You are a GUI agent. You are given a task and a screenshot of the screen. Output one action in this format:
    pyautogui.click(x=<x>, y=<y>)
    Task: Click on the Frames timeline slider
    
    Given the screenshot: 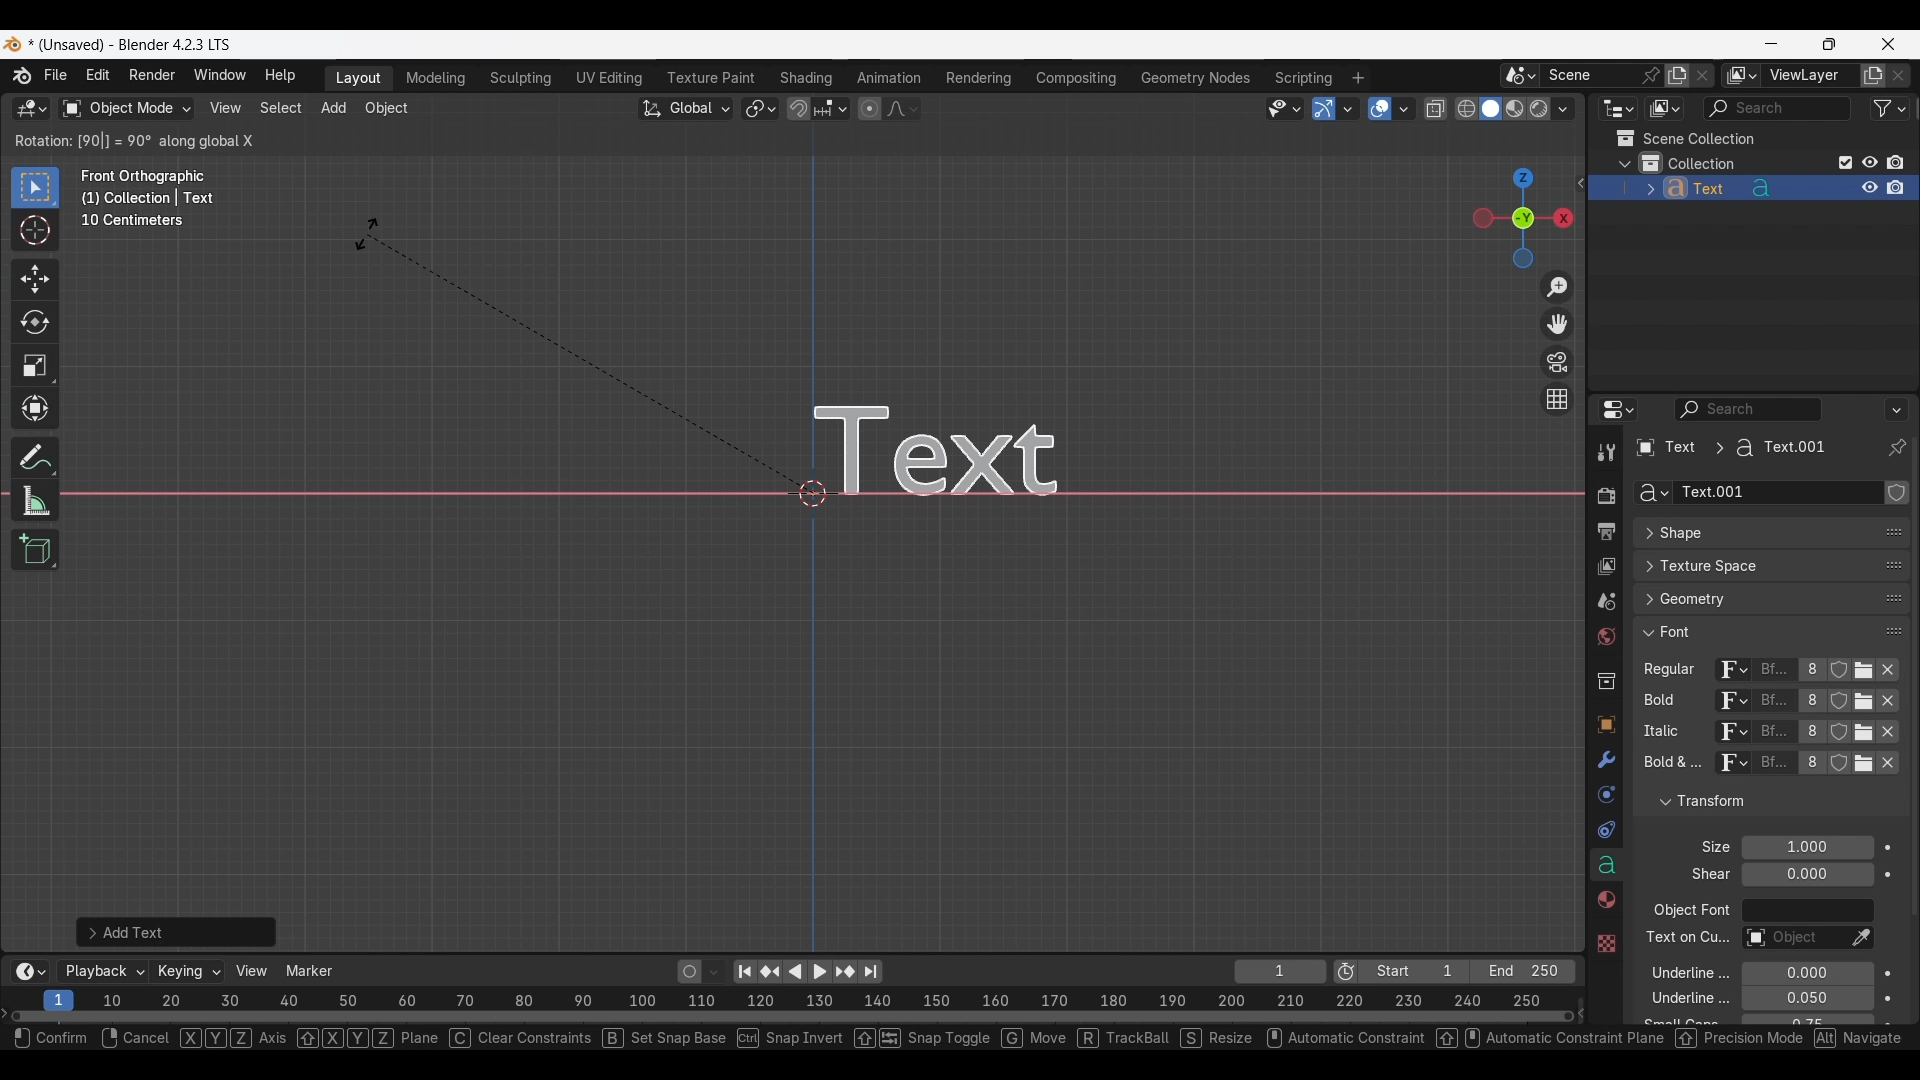 What is the action you would take?
    pyautogui.click(x=791, y=1018)
    